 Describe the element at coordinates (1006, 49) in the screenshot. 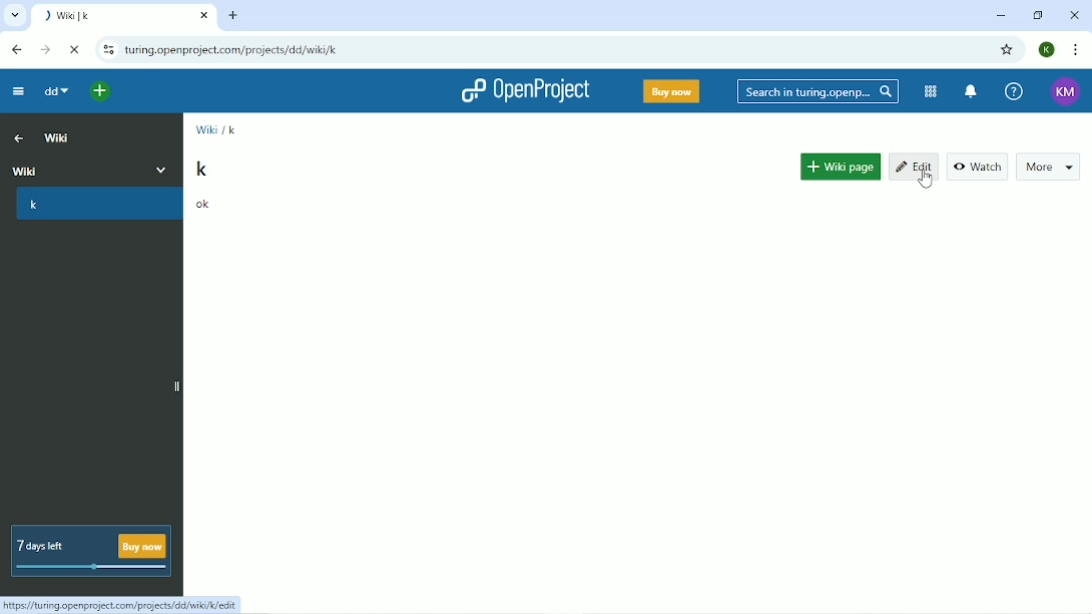

I see `Bookmark this tab` at that location.